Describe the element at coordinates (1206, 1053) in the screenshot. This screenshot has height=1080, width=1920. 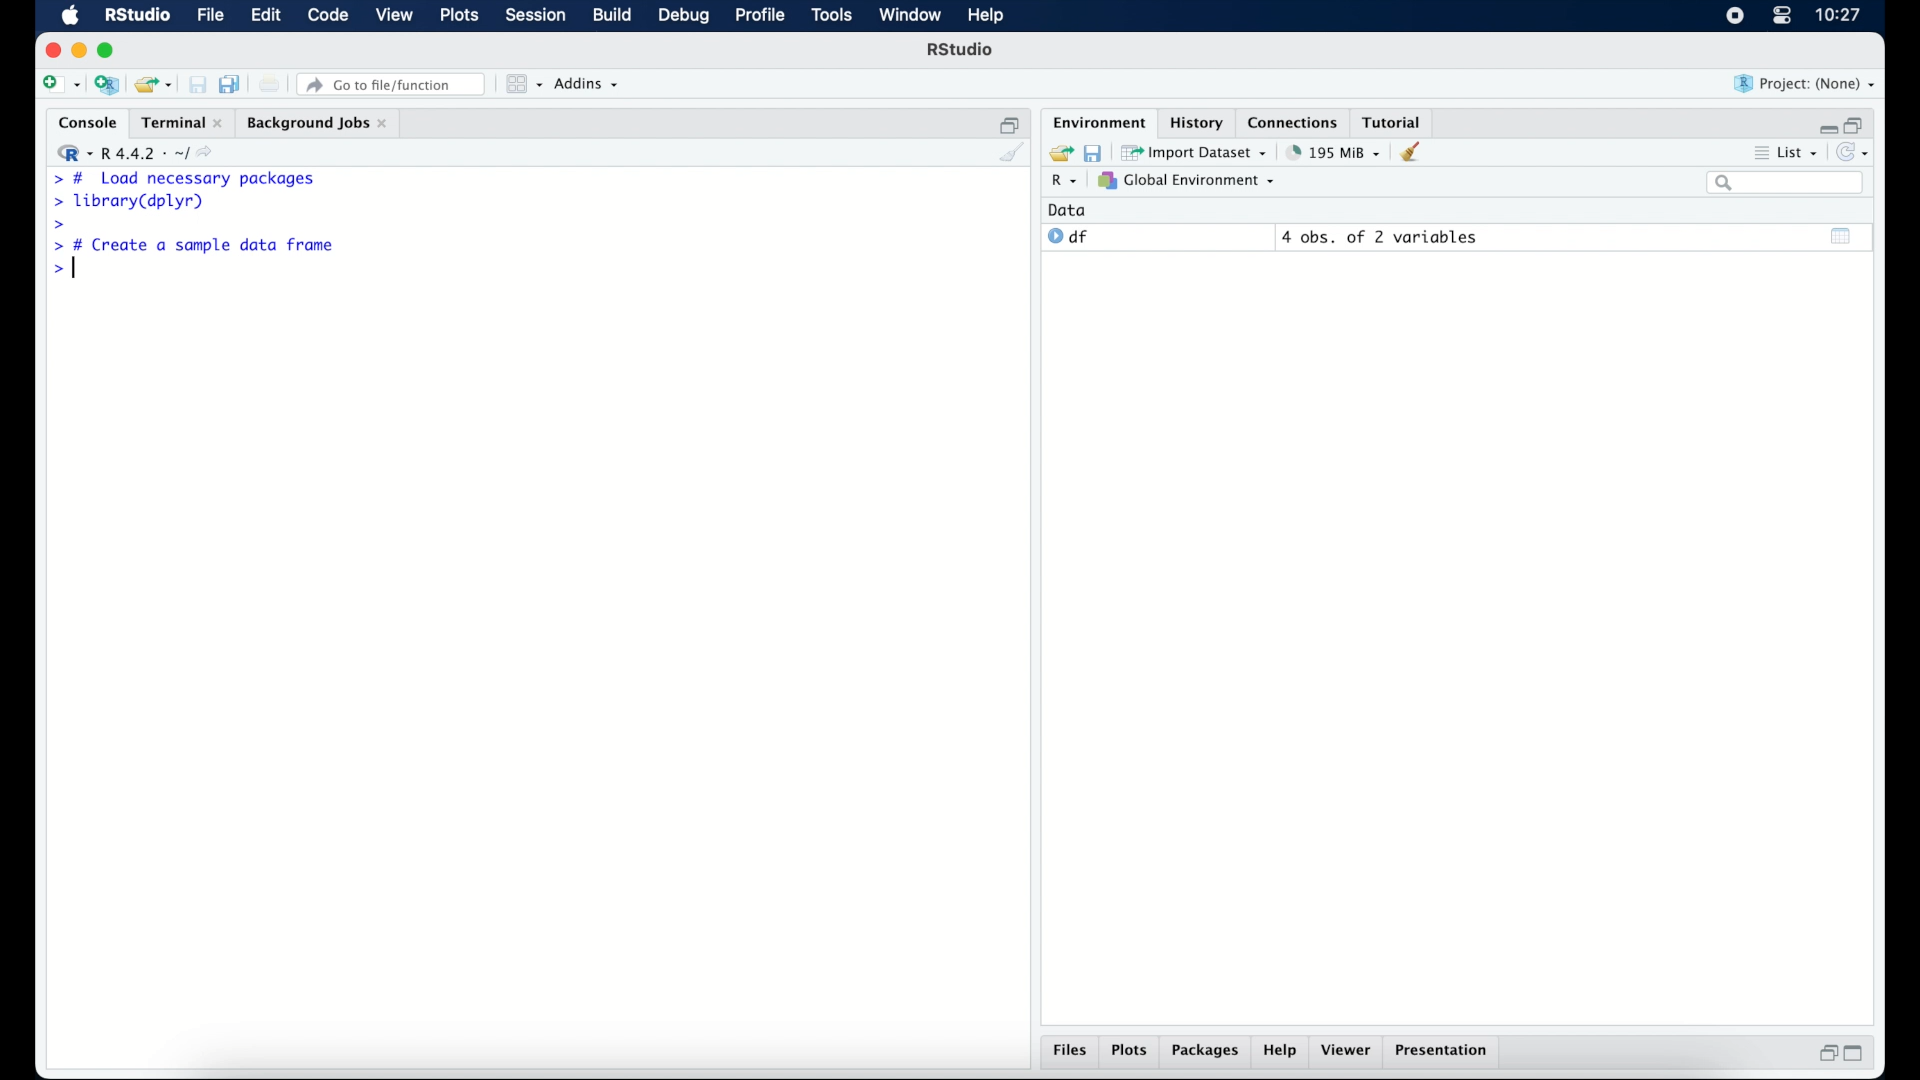
I see `packages` at that location.